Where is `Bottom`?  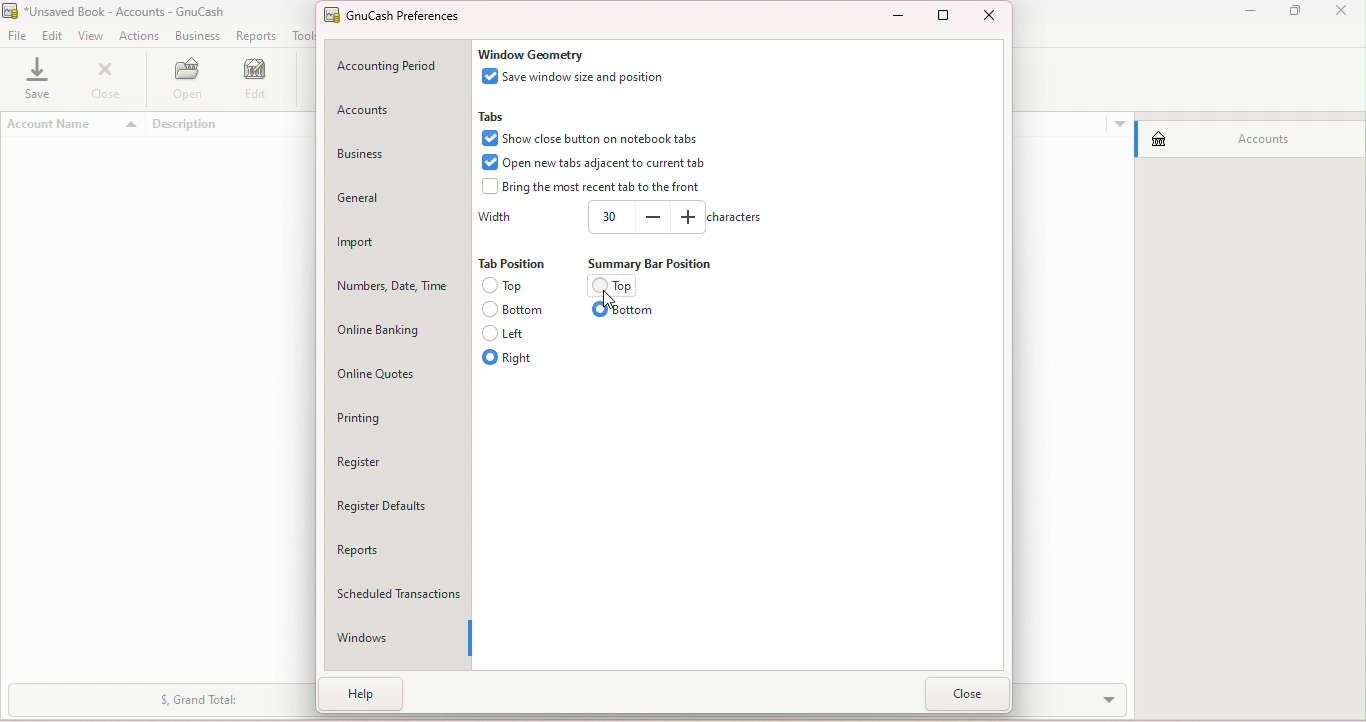
Bottom is located at coordinates (518, 309).